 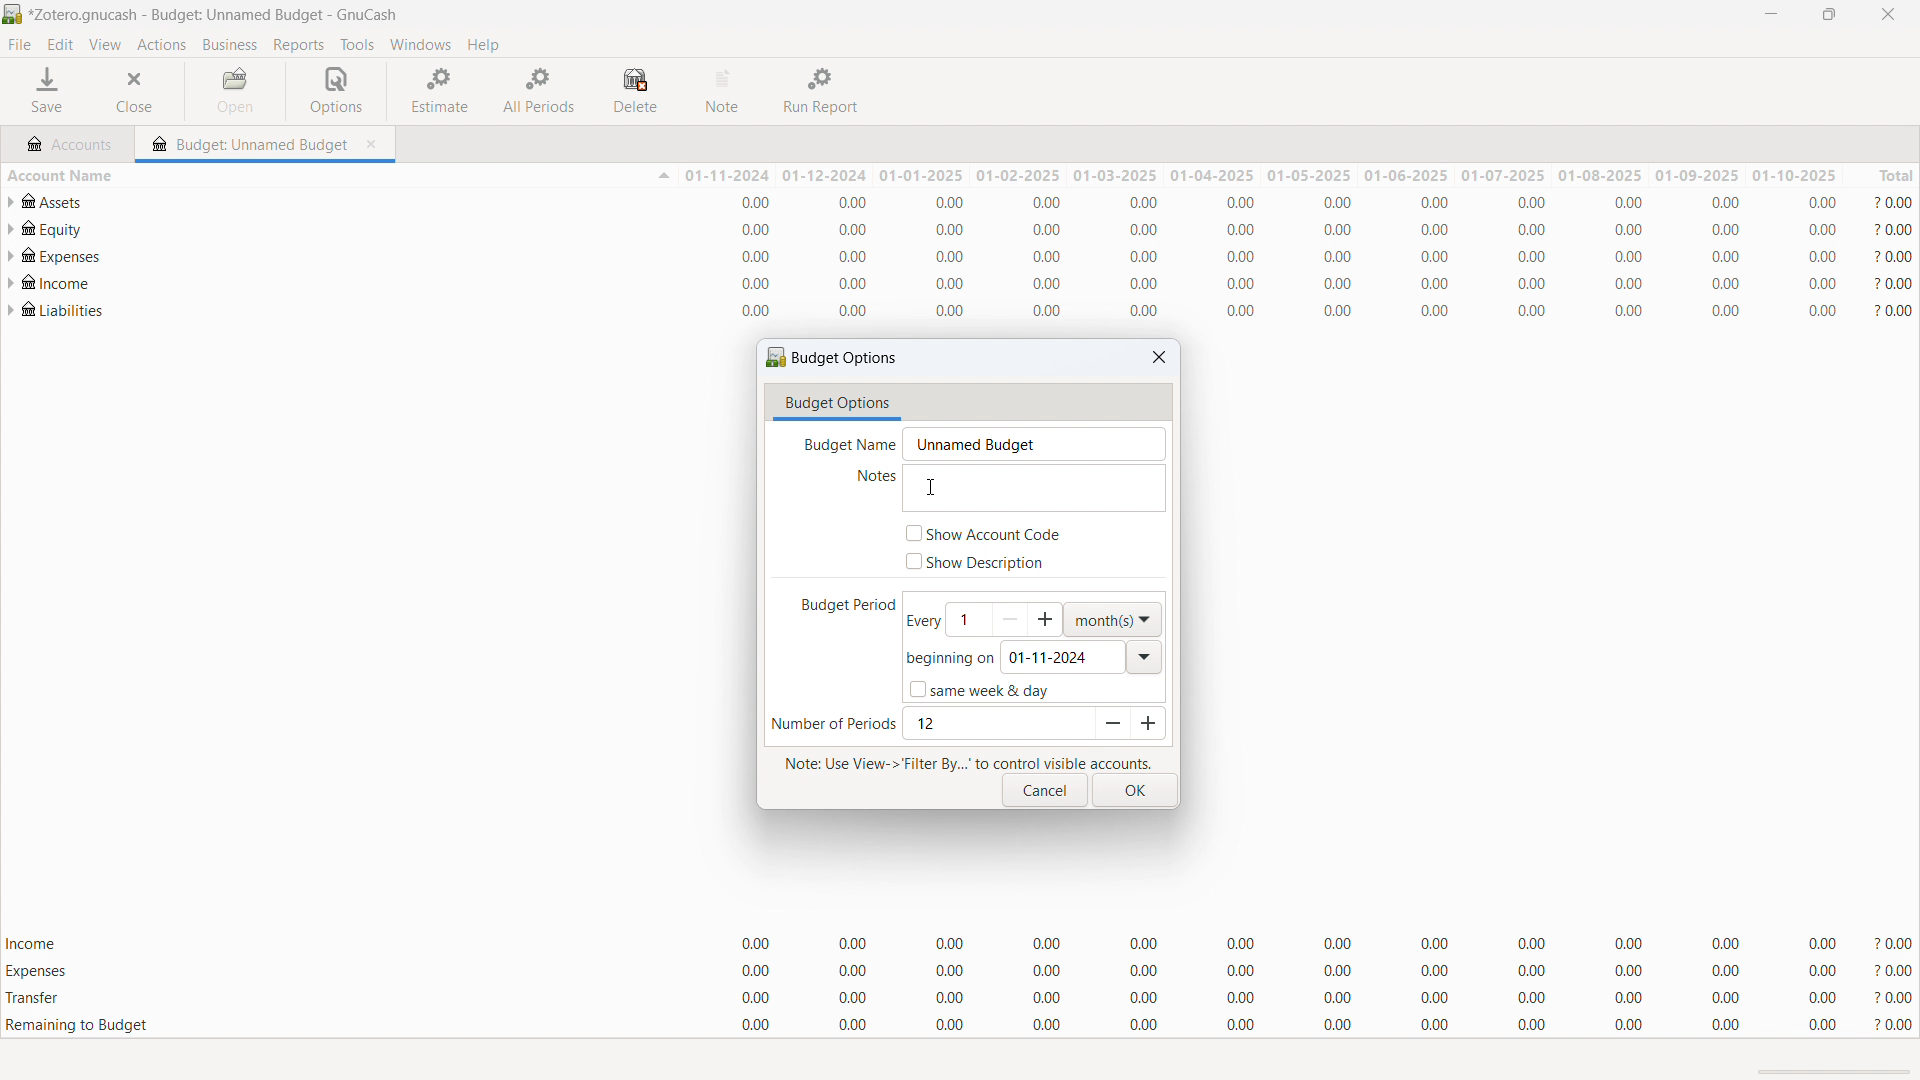 What do you see at coordinates (1307, 176) in the screenshot?
I see `01-05-2025` at bounding box center [1307, 176].